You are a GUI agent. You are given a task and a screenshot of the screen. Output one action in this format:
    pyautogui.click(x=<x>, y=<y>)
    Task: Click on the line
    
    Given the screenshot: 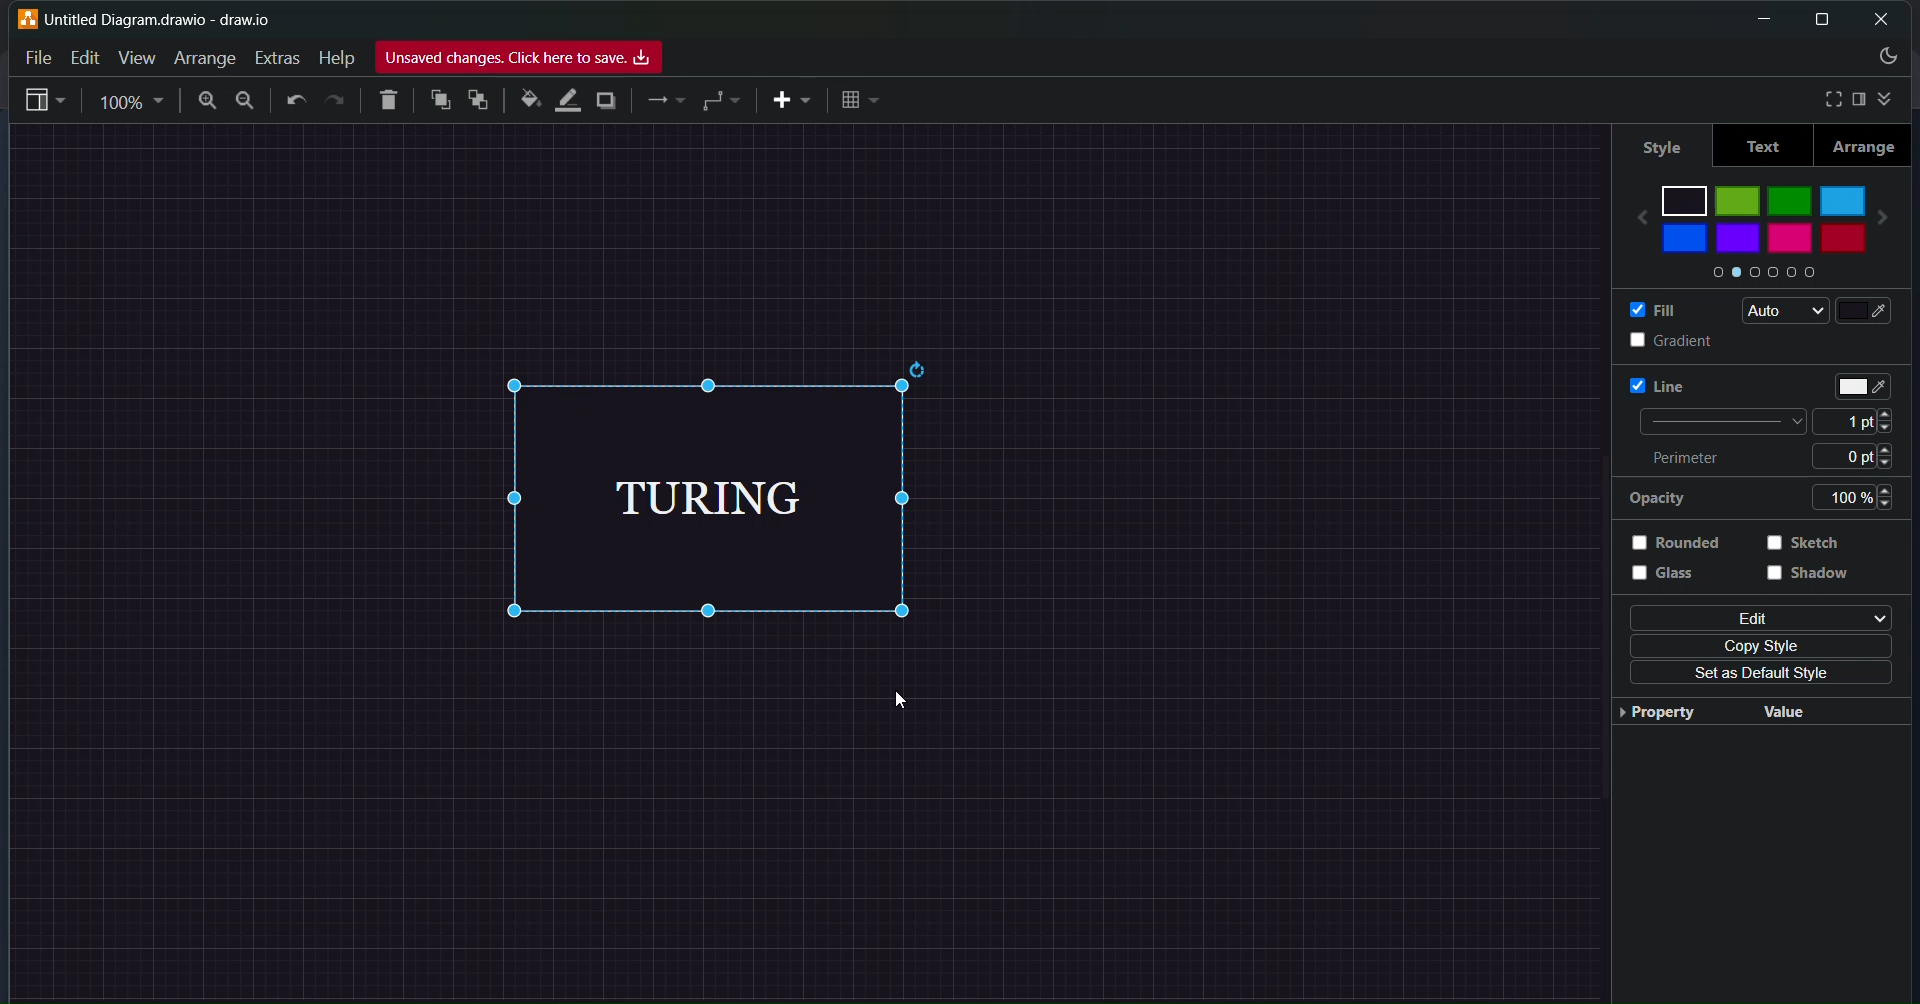 What is the action you would take?
    pyautogui.click(x=1646, y=385)
    